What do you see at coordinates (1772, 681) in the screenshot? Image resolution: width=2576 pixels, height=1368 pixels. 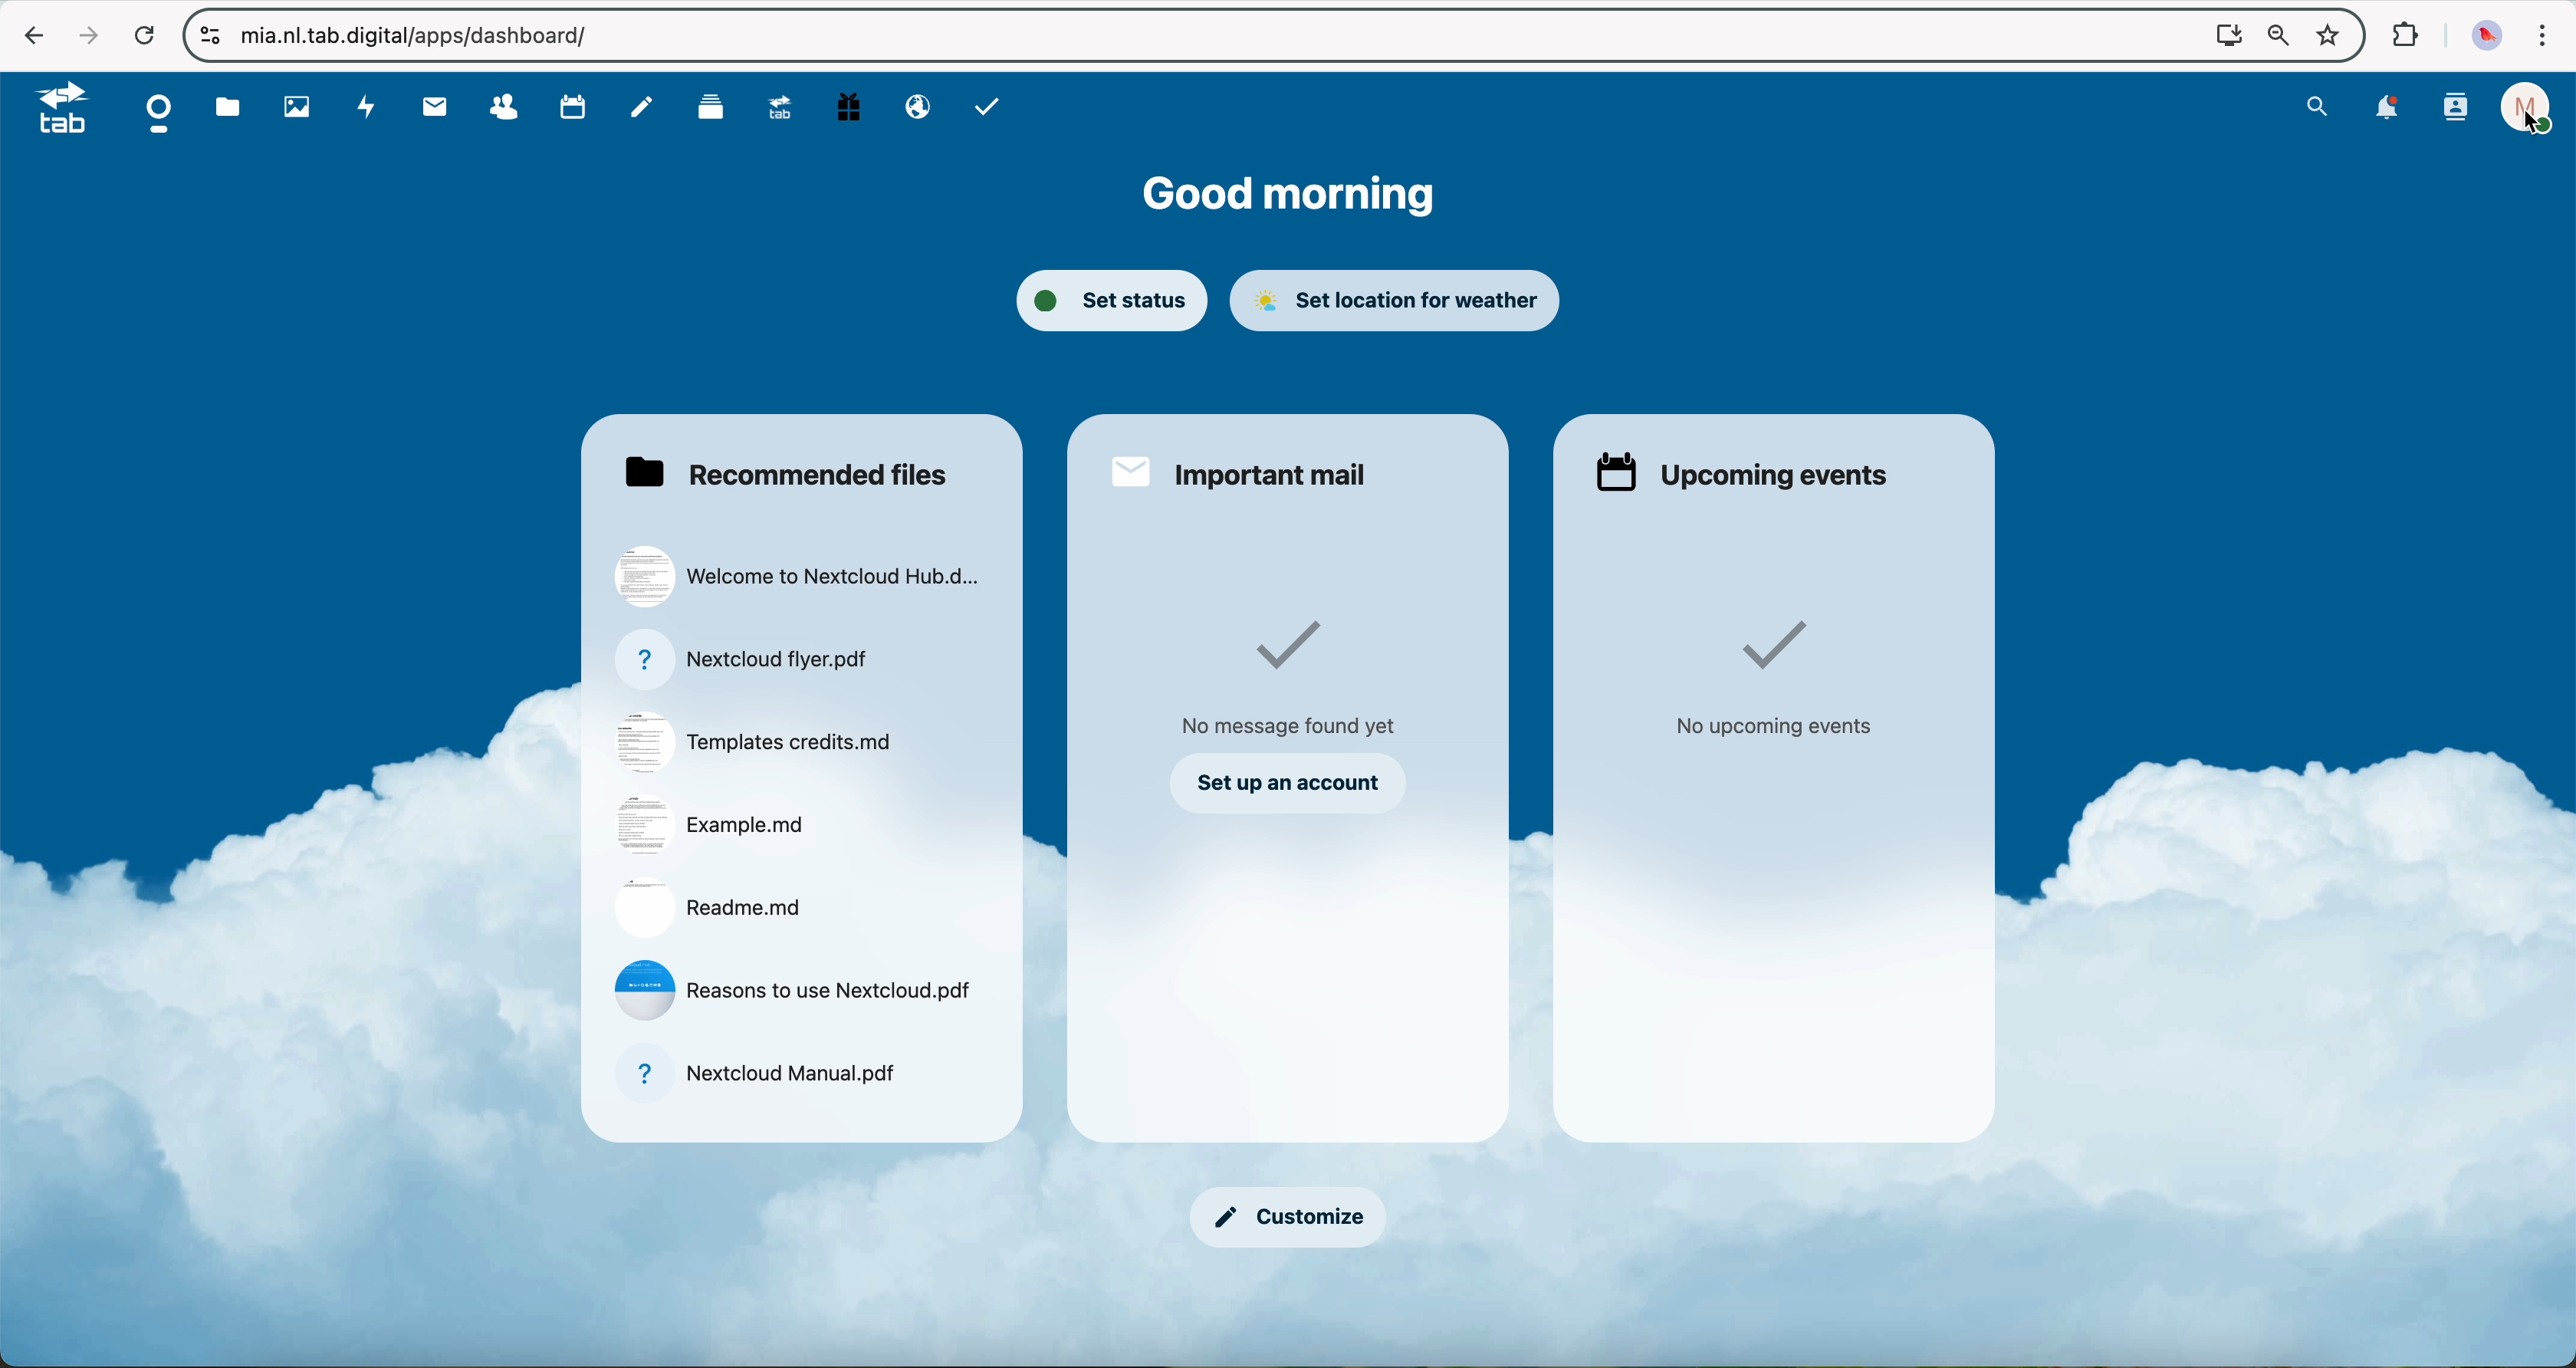 I see `no upcoming events` at bounding box center [1772, 681].